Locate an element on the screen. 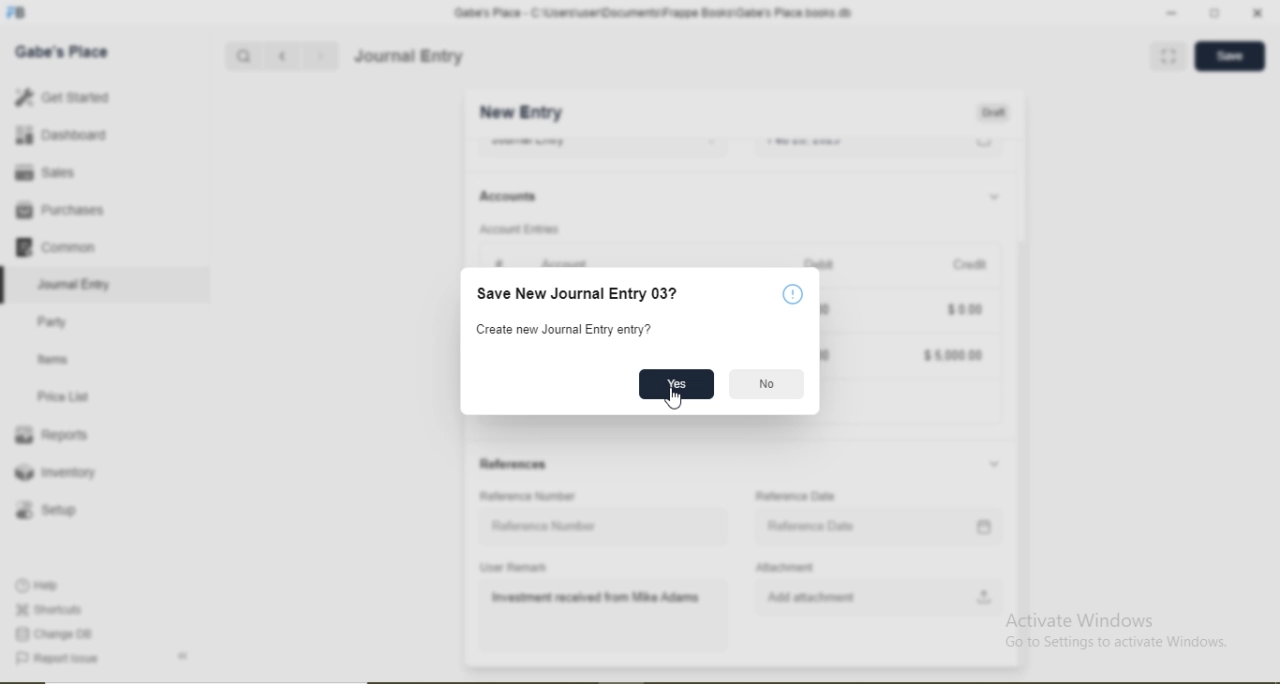 The height and width of the screenshot is (684, 1280). minimize is located at coordinates (1169, 14).